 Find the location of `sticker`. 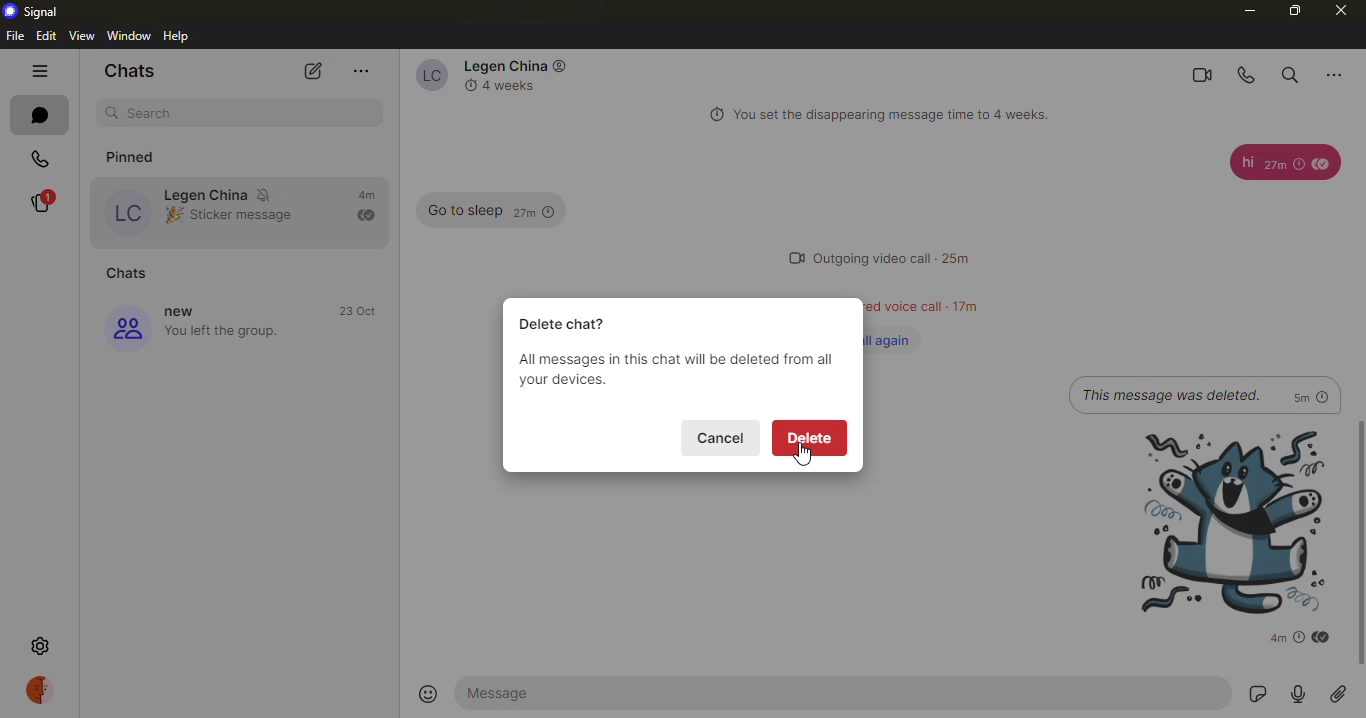

sticker is located at coordinates (1219, 521).